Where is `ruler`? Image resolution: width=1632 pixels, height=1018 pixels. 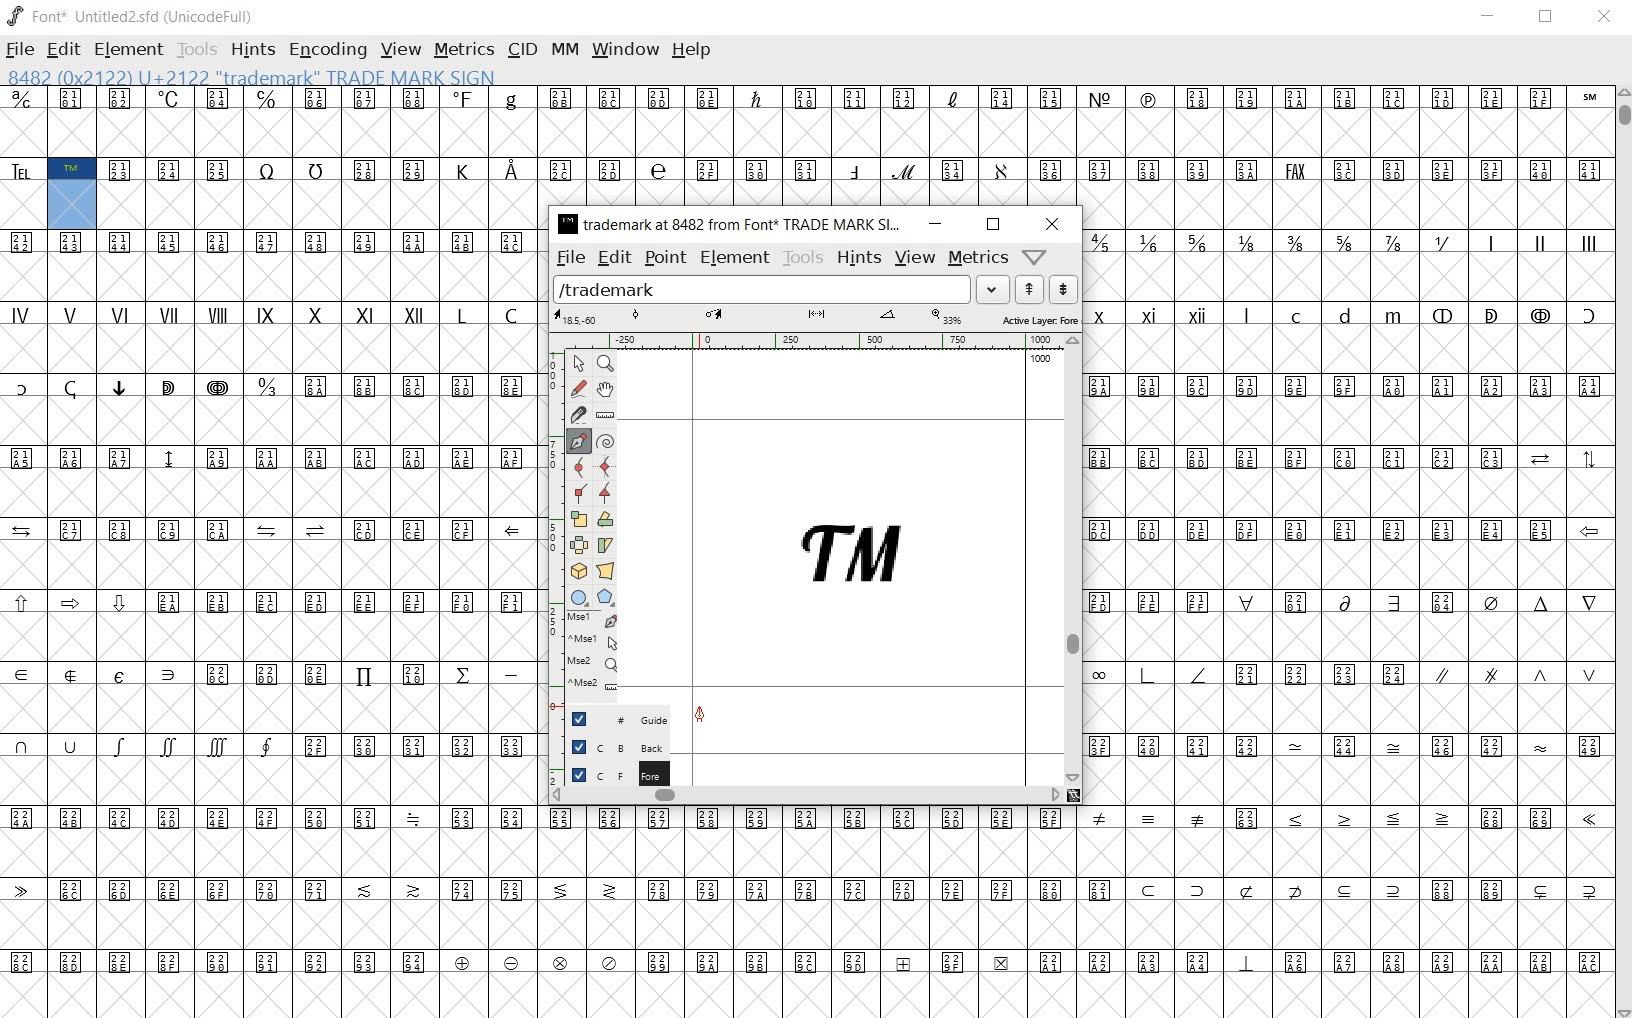 ruler is located at coordinates (815, 340).